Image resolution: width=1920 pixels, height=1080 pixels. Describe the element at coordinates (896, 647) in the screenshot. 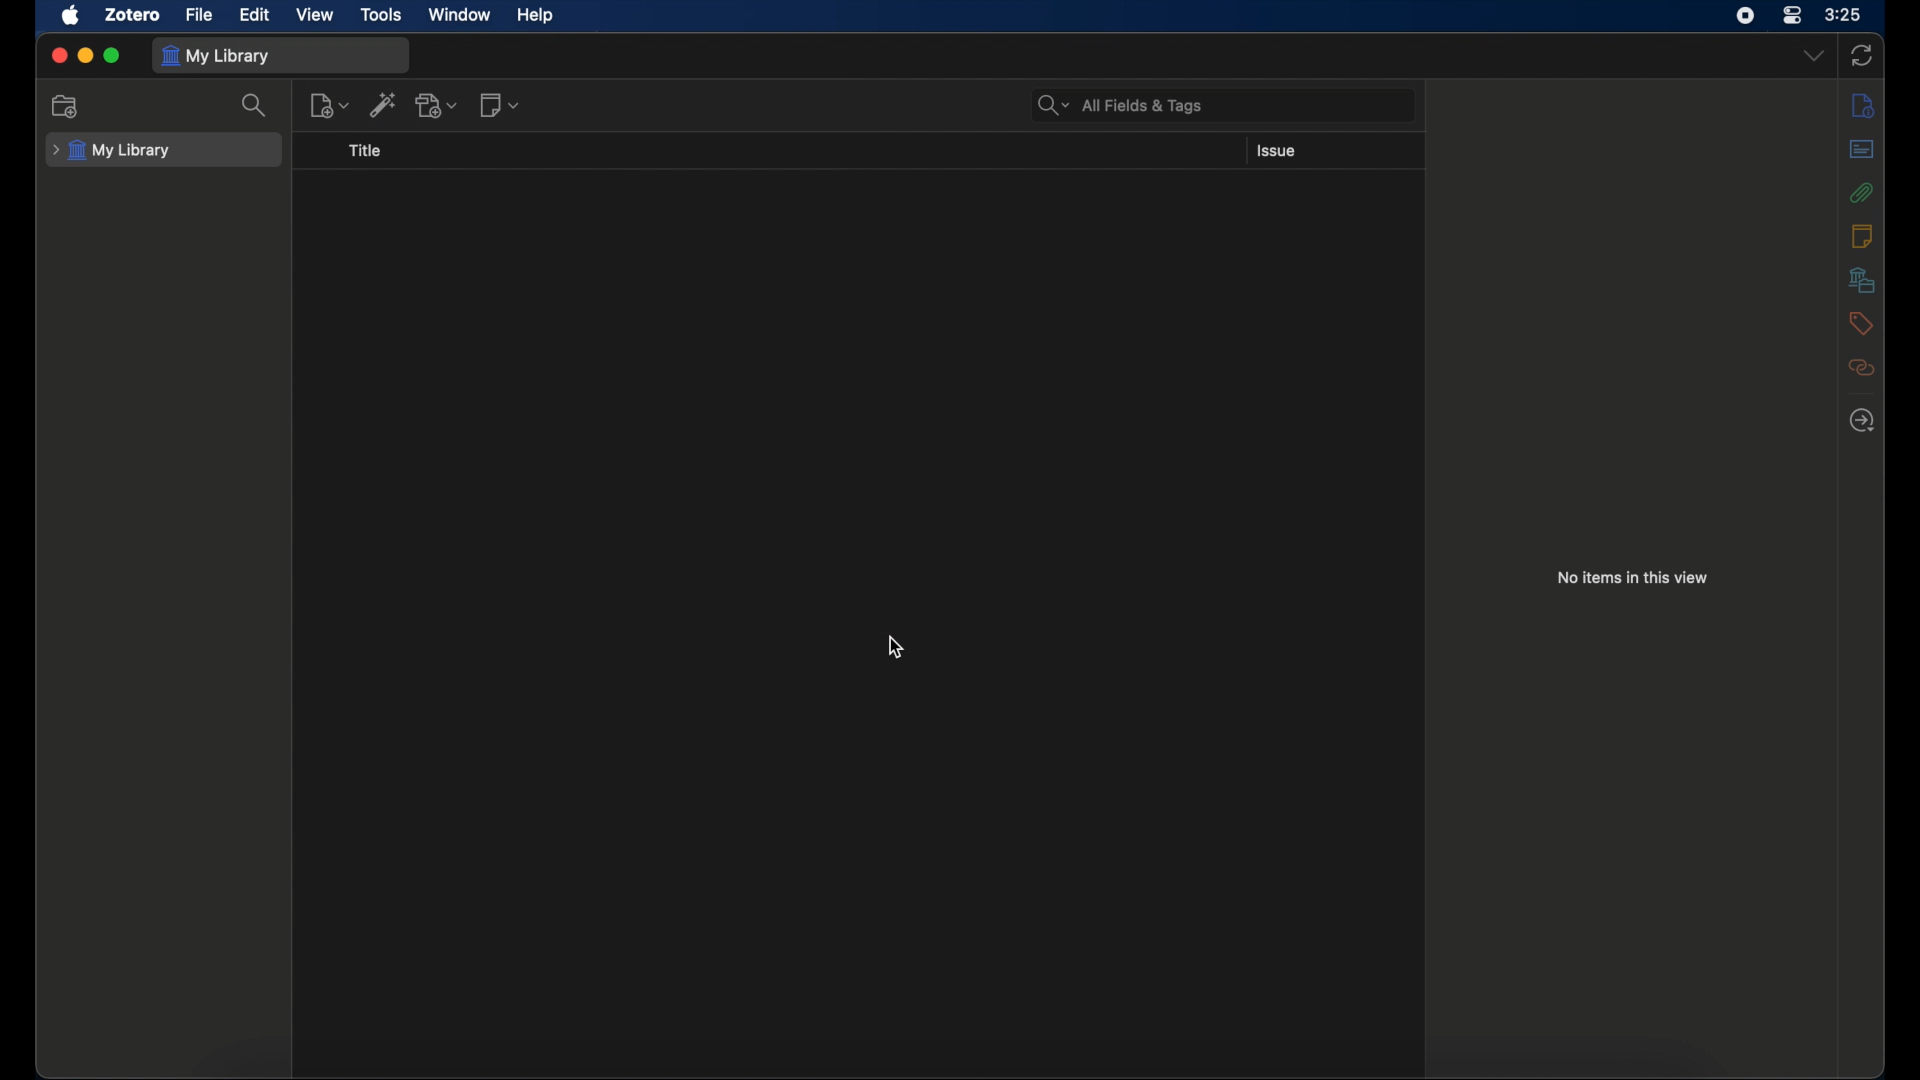

I see `cursor` at that location.